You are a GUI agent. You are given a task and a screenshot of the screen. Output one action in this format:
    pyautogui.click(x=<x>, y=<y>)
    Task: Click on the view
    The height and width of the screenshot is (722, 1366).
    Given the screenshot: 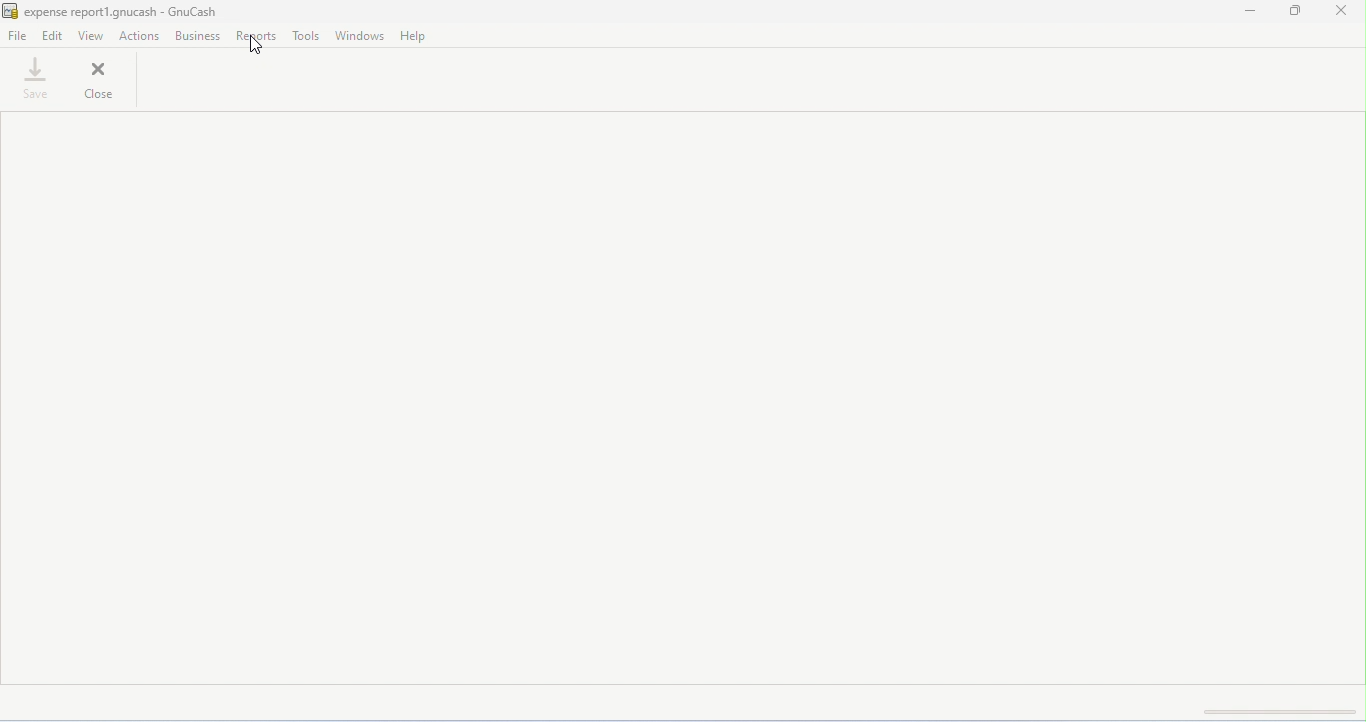 What is the action you would take?
    pyautogui.click(x=92, y=35)
    